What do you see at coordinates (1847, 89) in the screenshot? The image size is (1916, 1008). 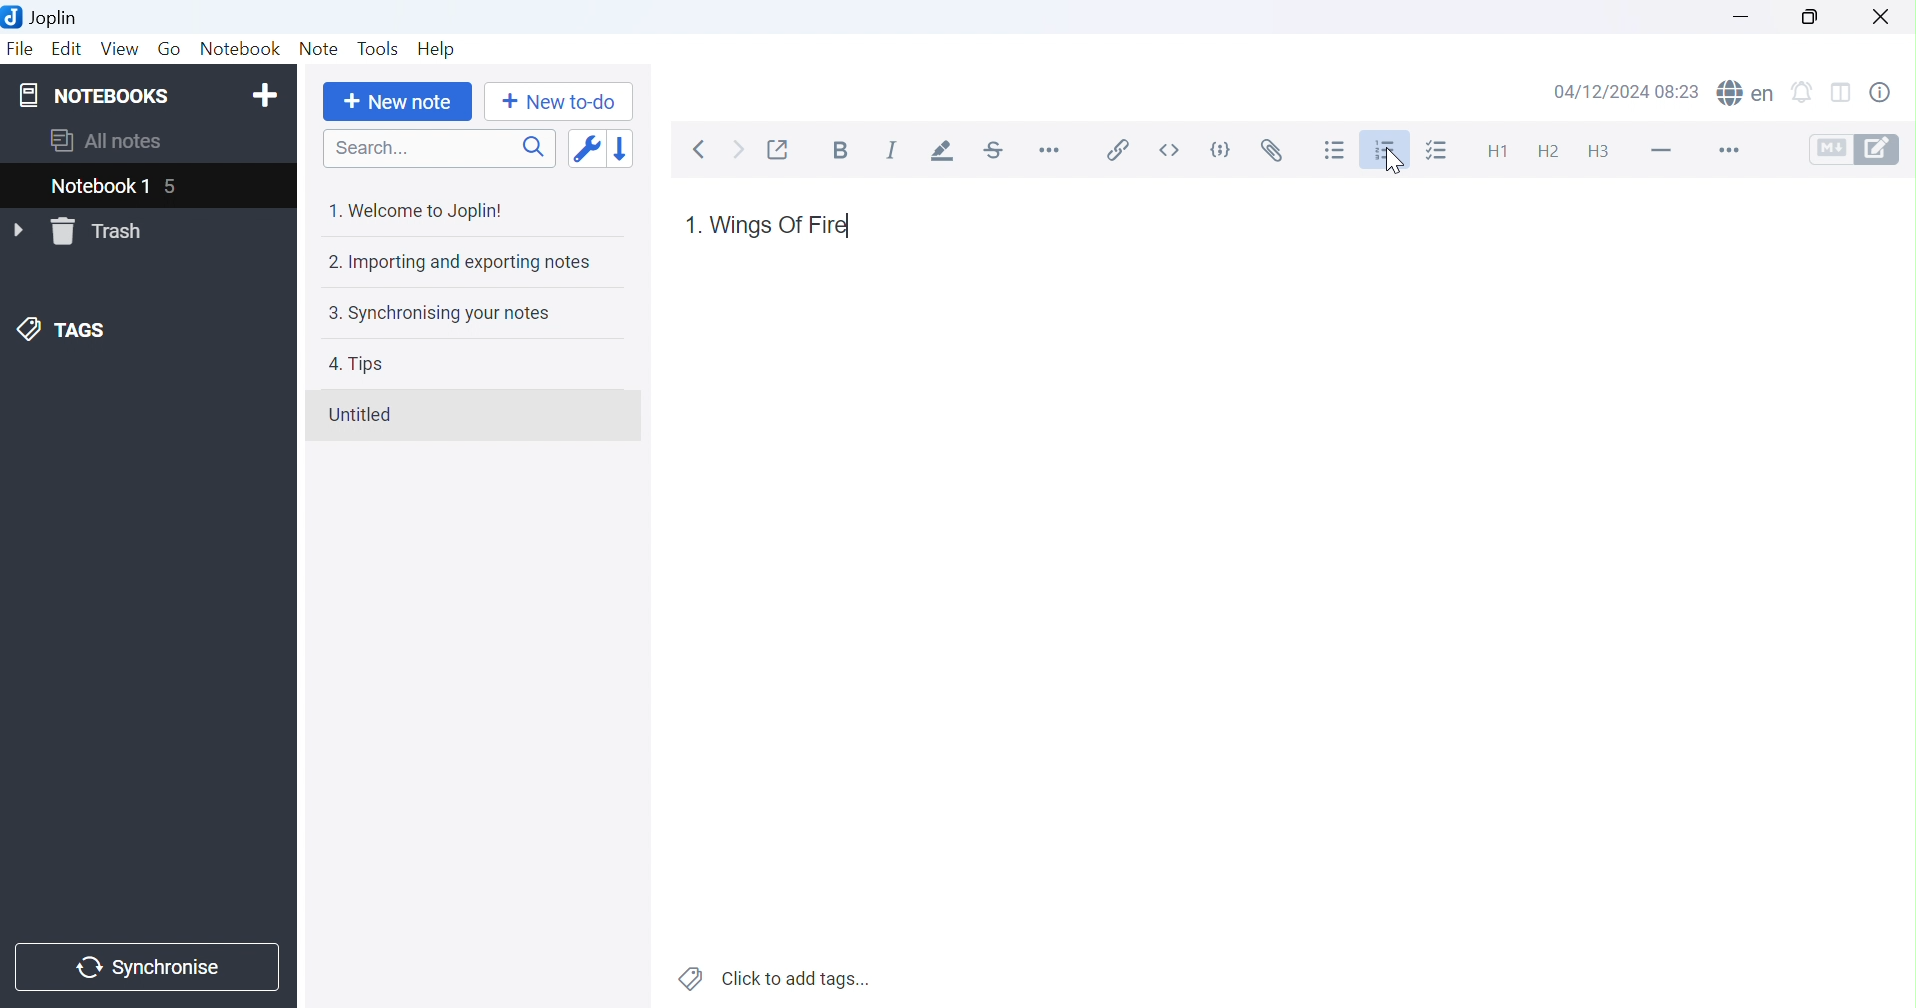 I see `Toggle editor layout` at bounding box center [1847, 89].